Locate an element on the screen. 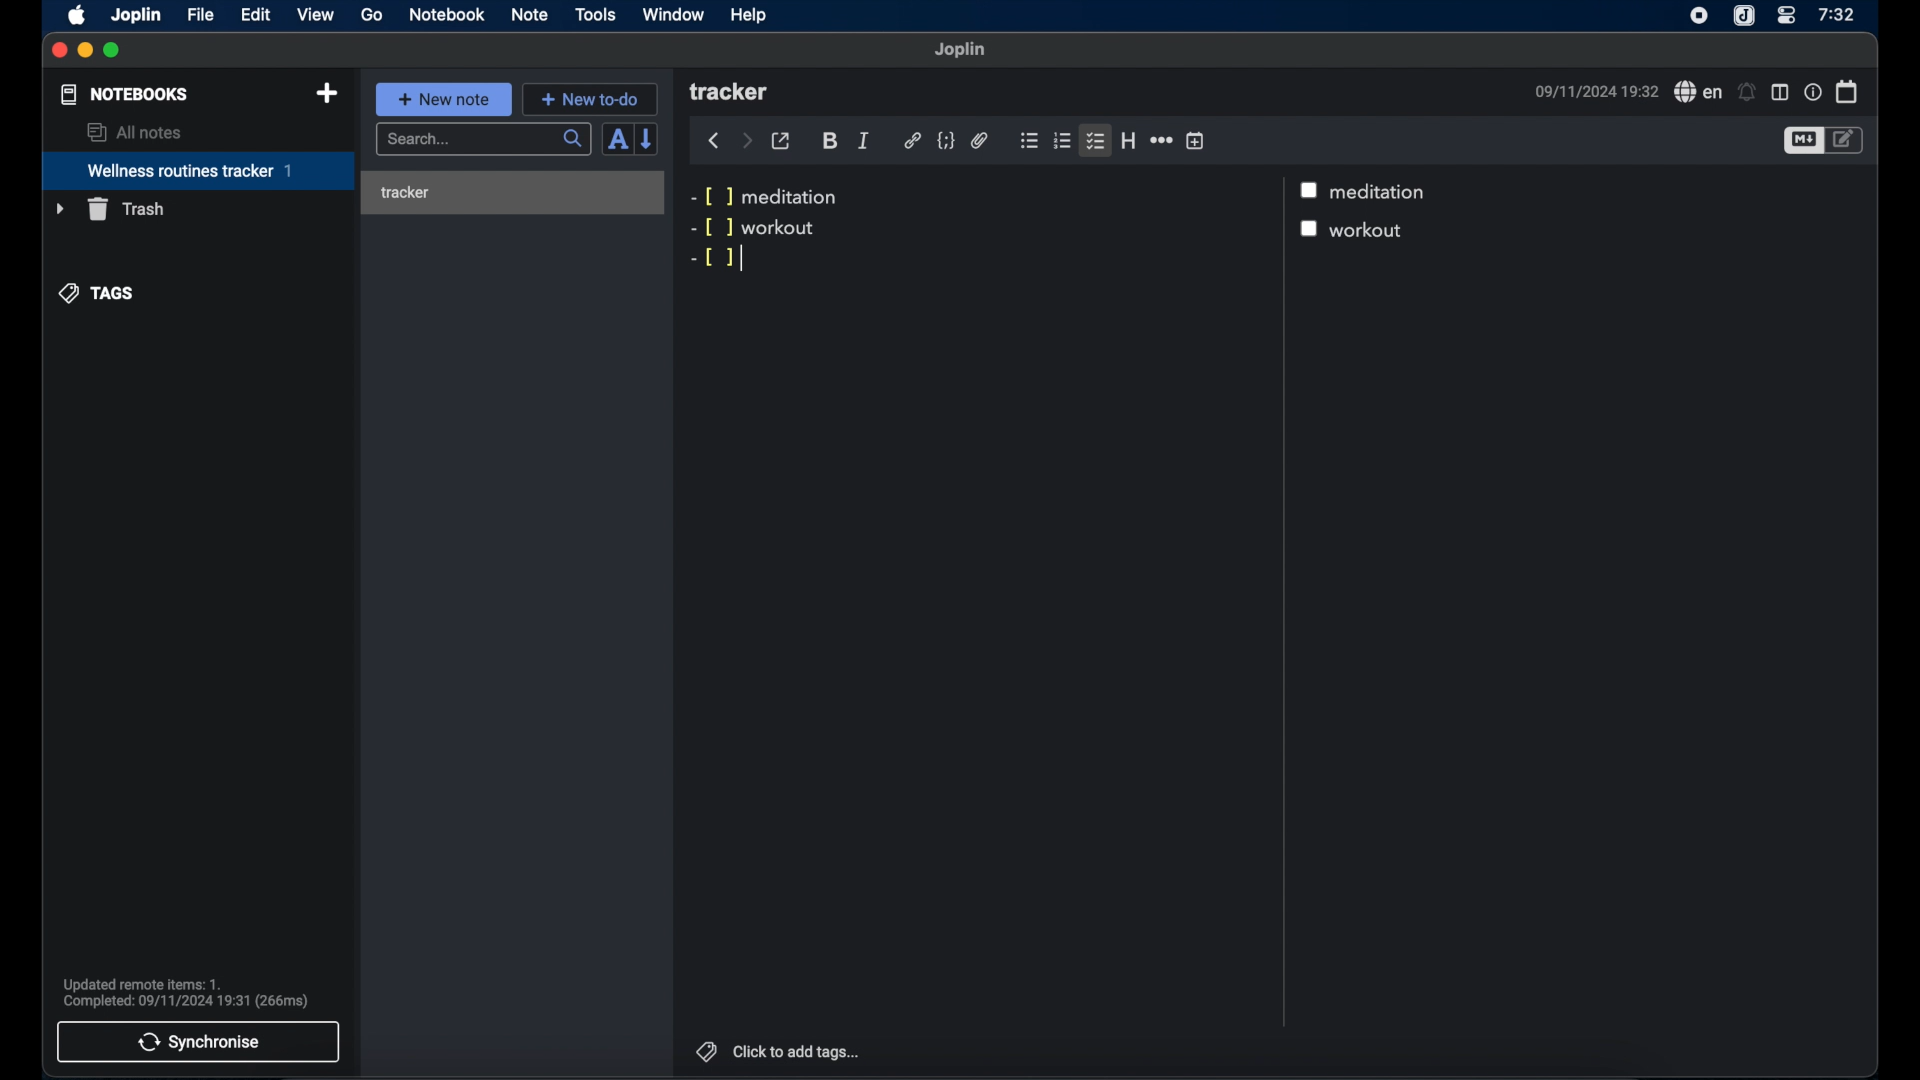  scroll bar is located at coordinates (1281, 602).